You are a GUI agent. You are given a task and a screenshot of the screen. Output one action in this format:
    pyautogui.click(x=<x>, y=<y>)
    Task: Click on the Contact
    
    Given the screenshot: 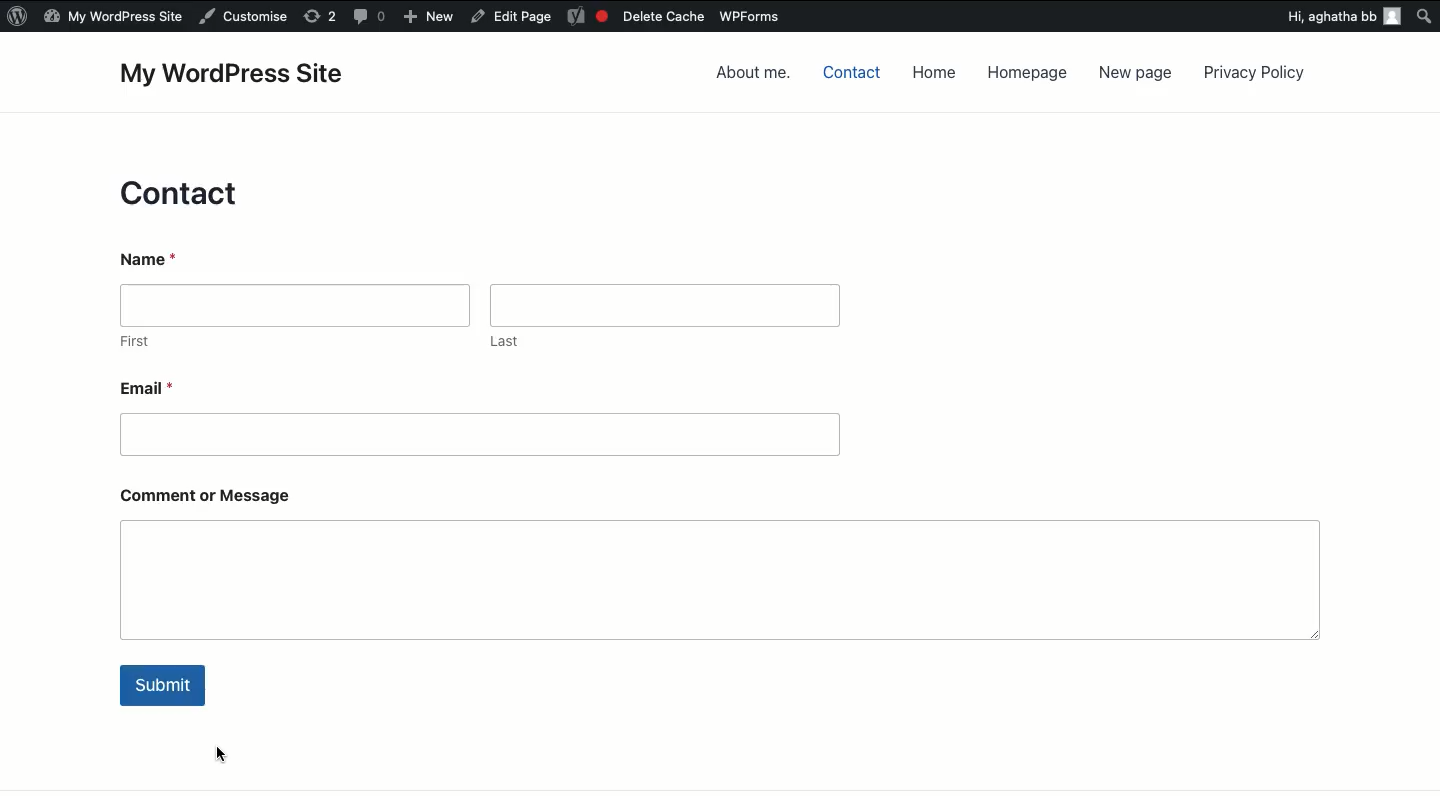 What is the action you would take?
    pyautogui.click(x=855, y=72)
    